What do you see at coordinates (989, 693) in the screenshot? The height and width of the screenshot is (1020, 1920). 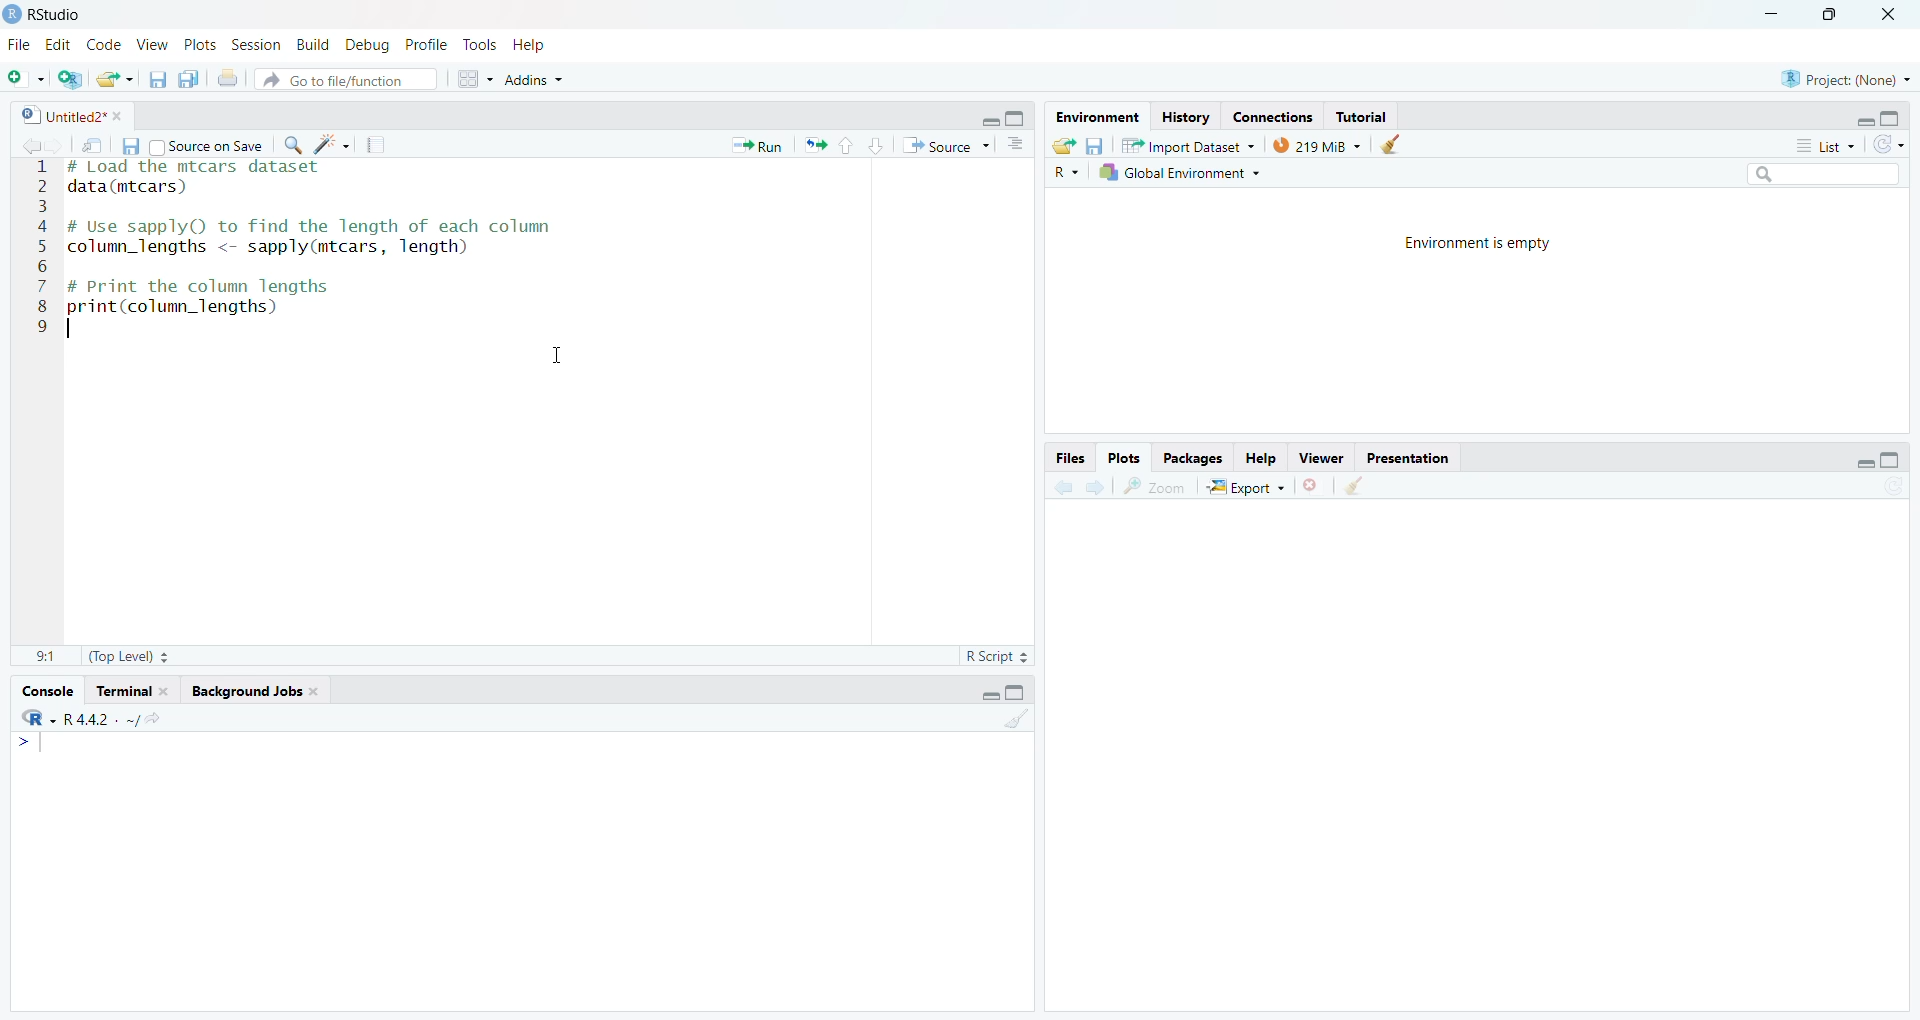 I see `Hide` at bounding box center [989, 693].